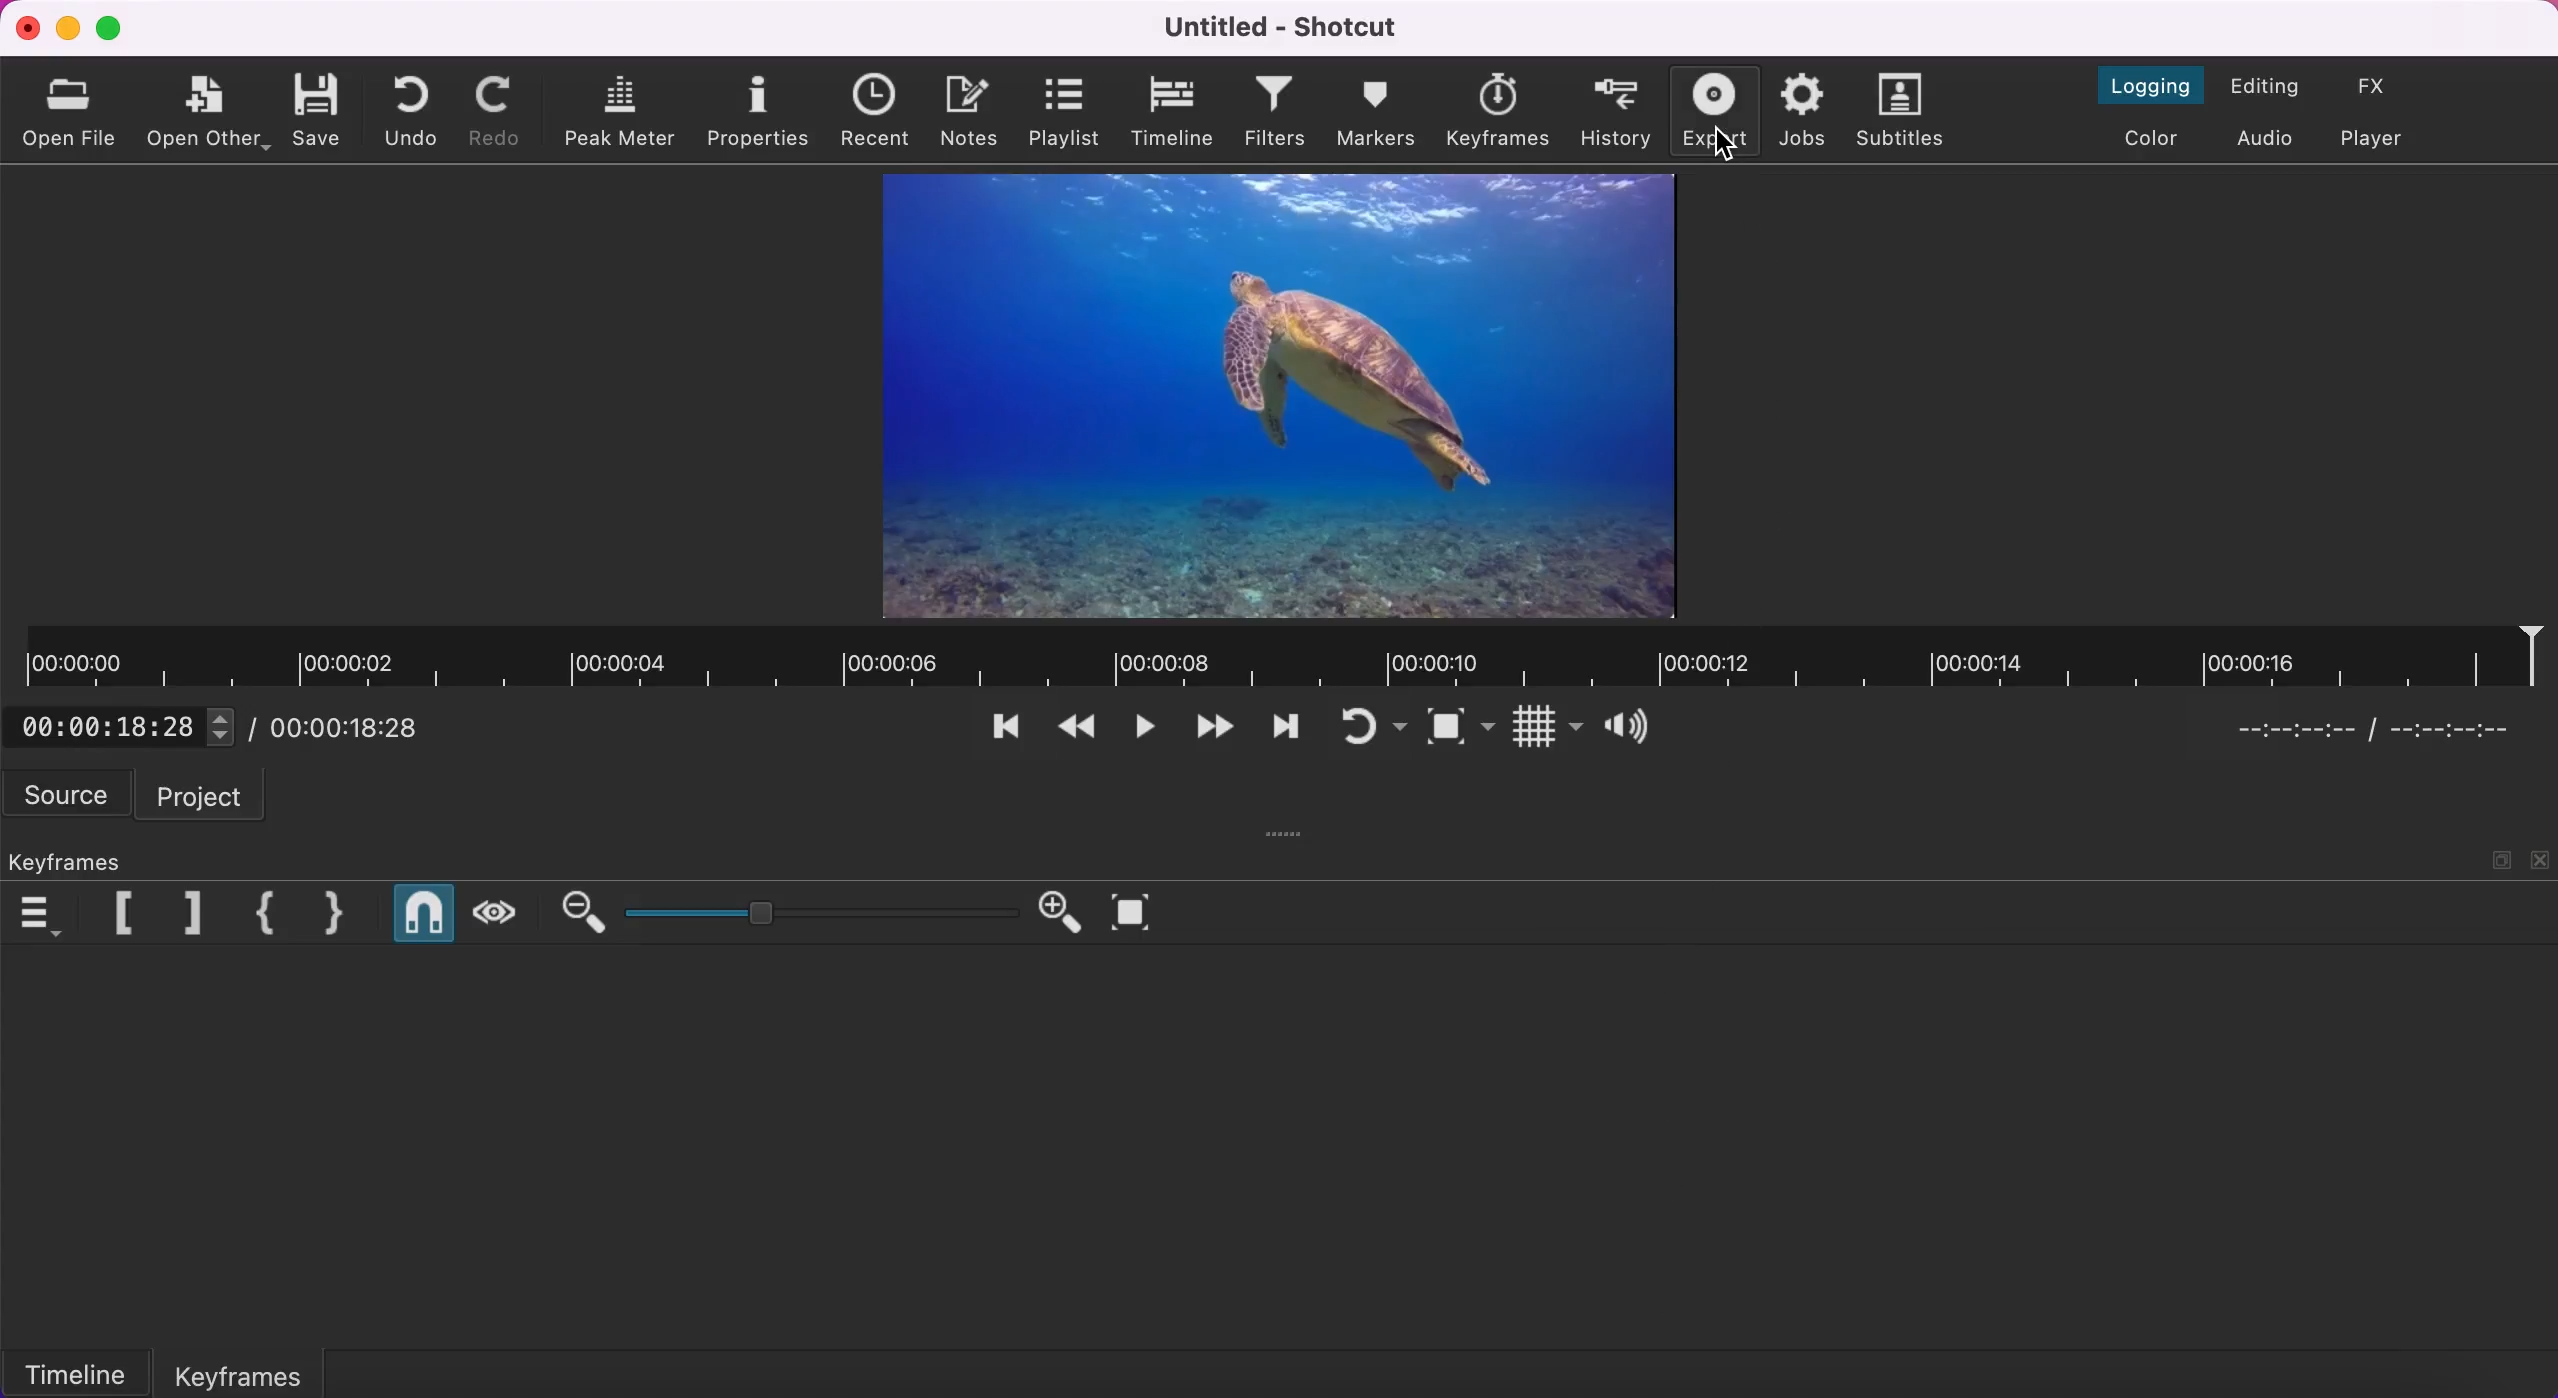 The image size is (2558, 1398). Describe the element at coordinates (1546, 727) in the screenshot. I see `toggle grid display on the player` at that location.